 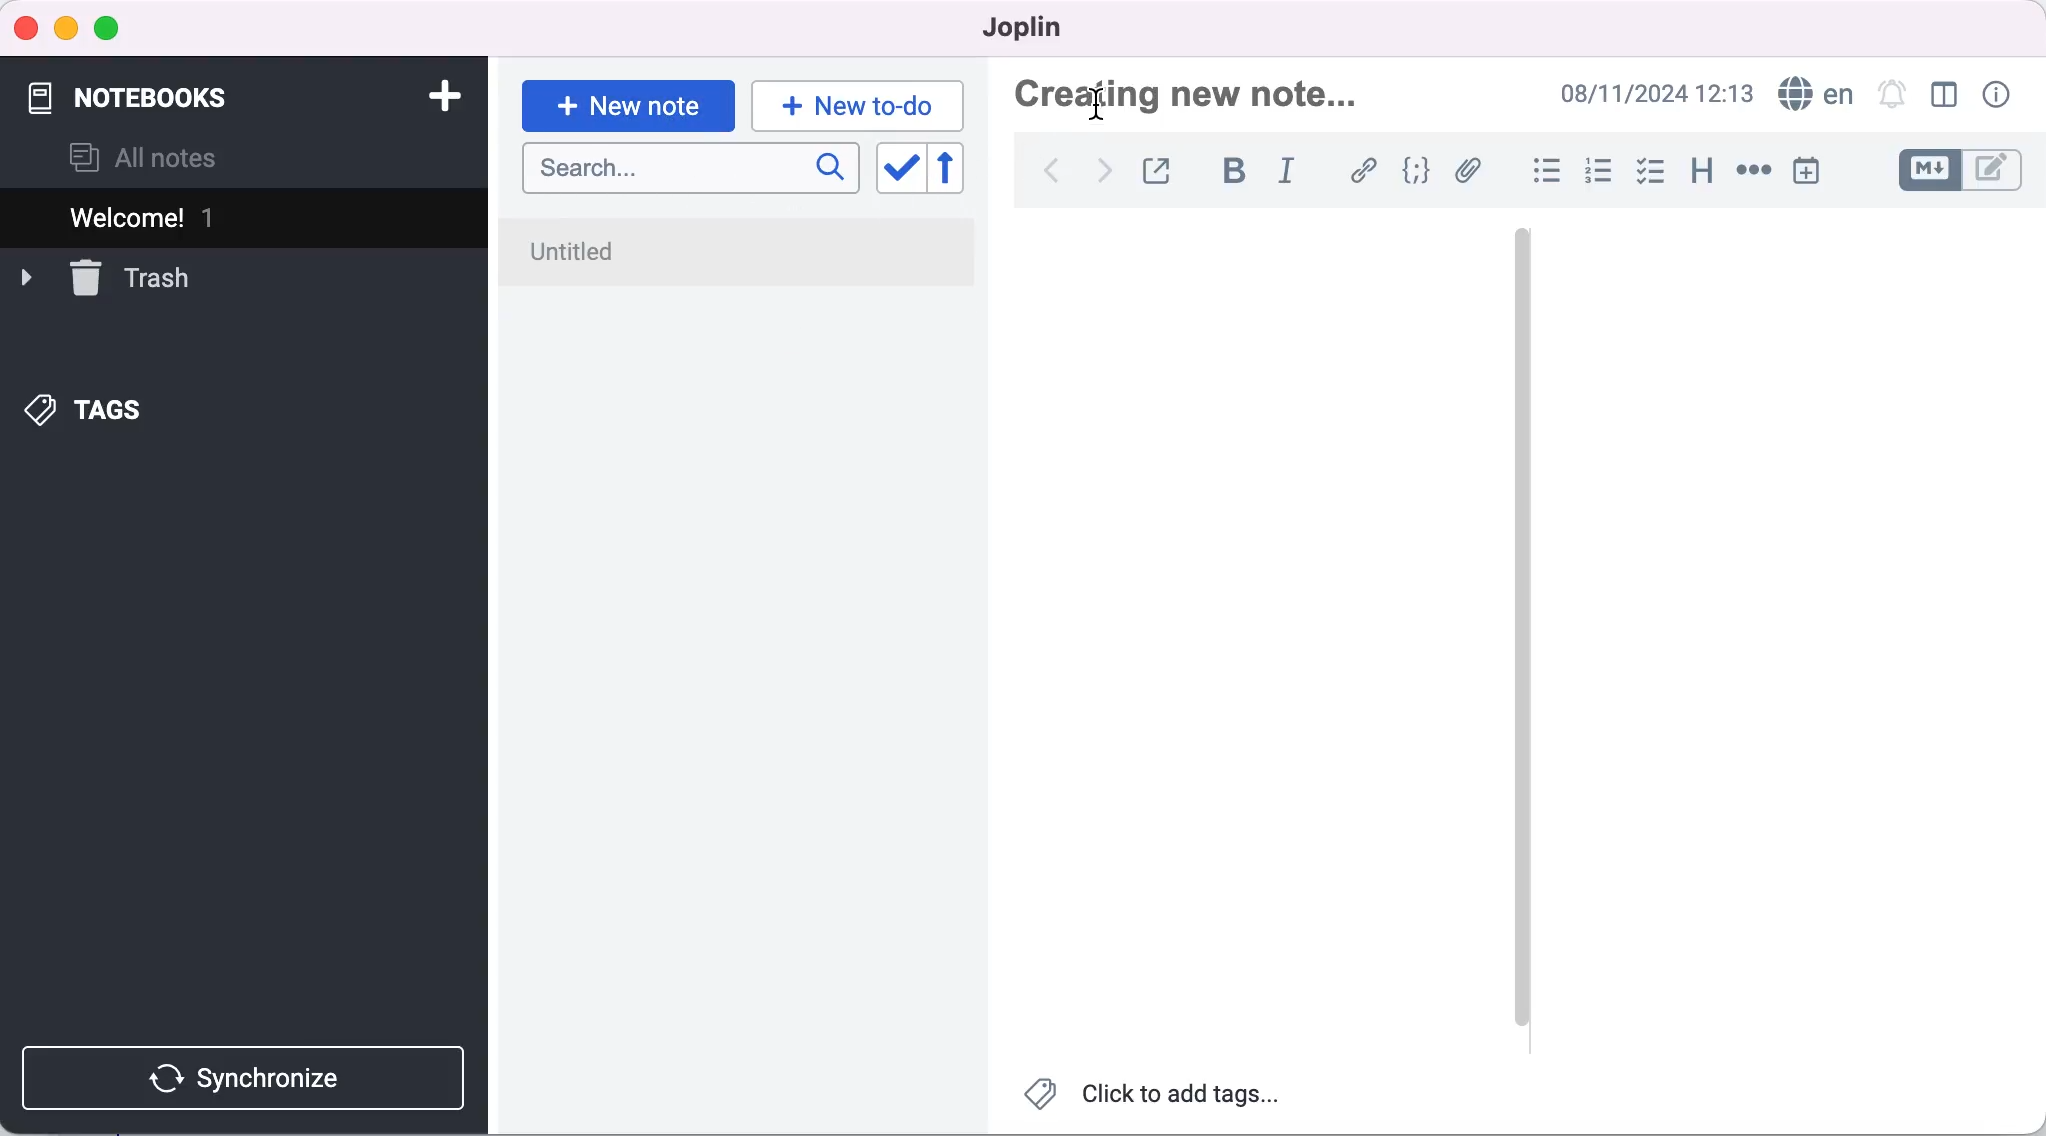 I want to click on back, so click(x=1050, y=171).